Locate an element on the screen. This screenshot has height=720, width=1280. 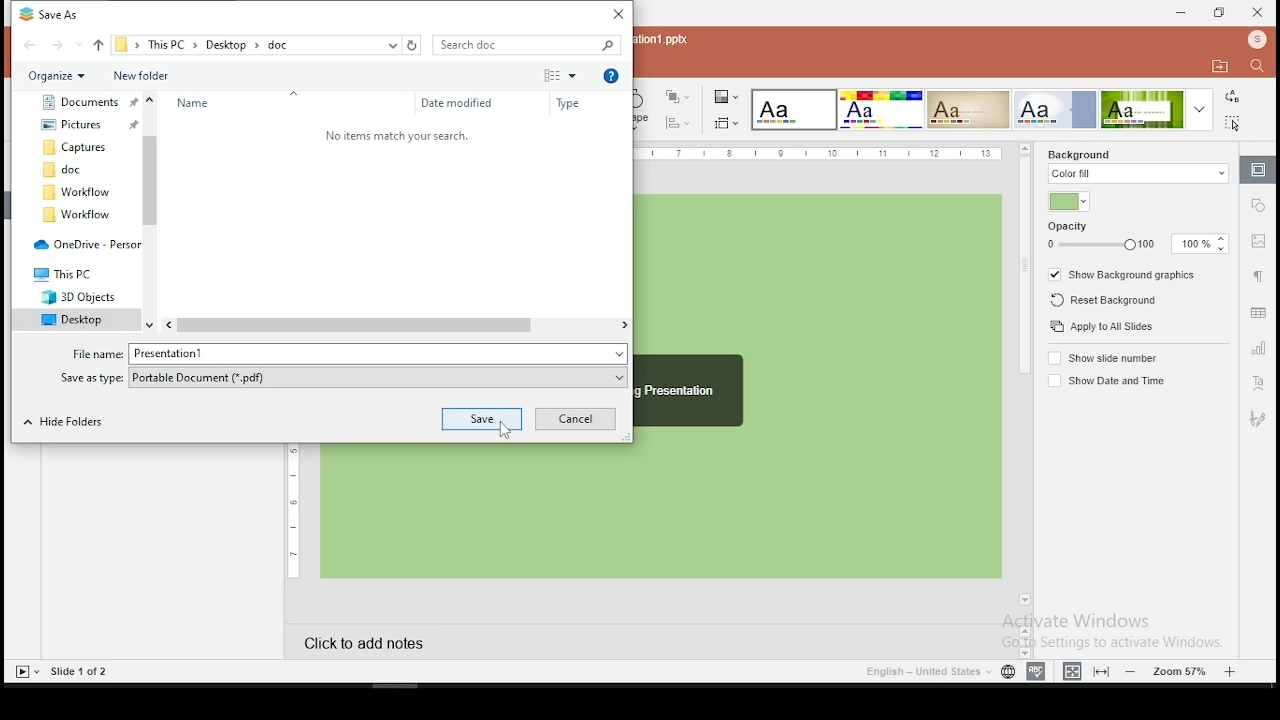
3D Objects is located at coordinates (73, 298).